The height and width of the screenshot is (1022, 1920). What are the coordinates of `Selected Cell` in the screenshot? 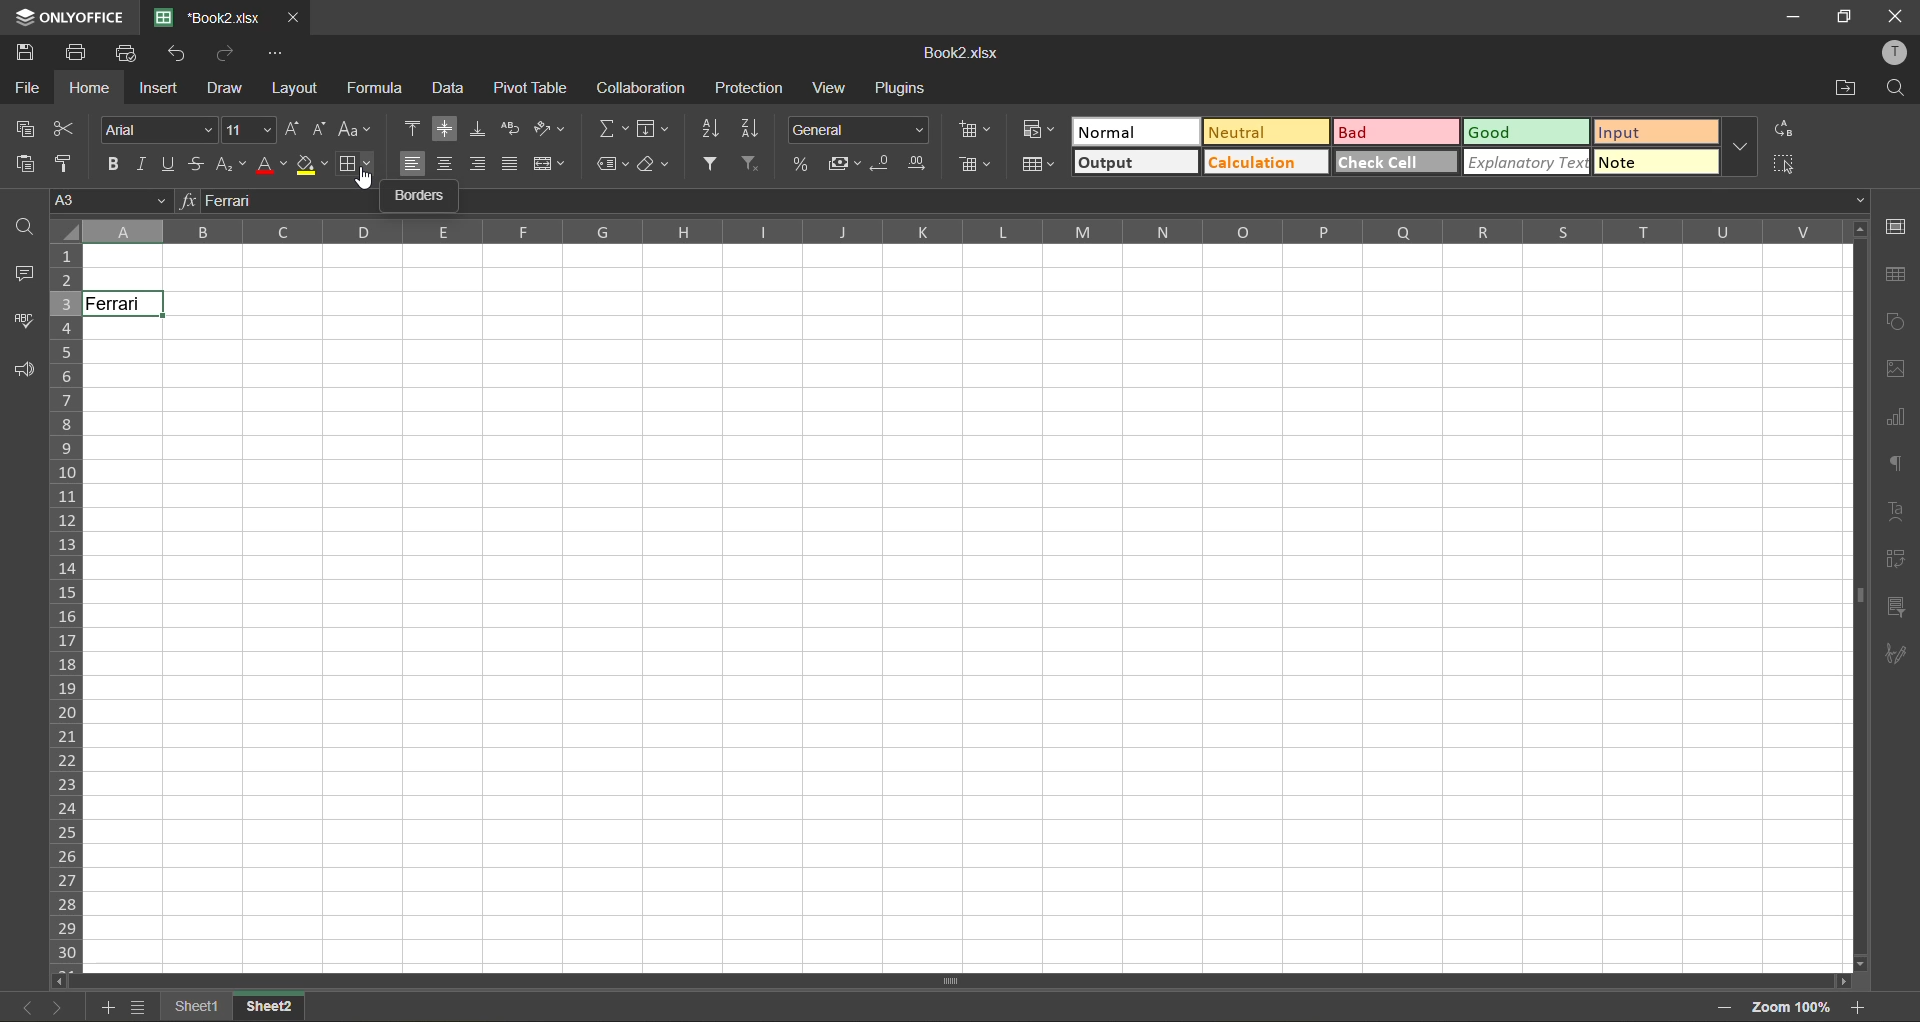 It's located at (204, 377).